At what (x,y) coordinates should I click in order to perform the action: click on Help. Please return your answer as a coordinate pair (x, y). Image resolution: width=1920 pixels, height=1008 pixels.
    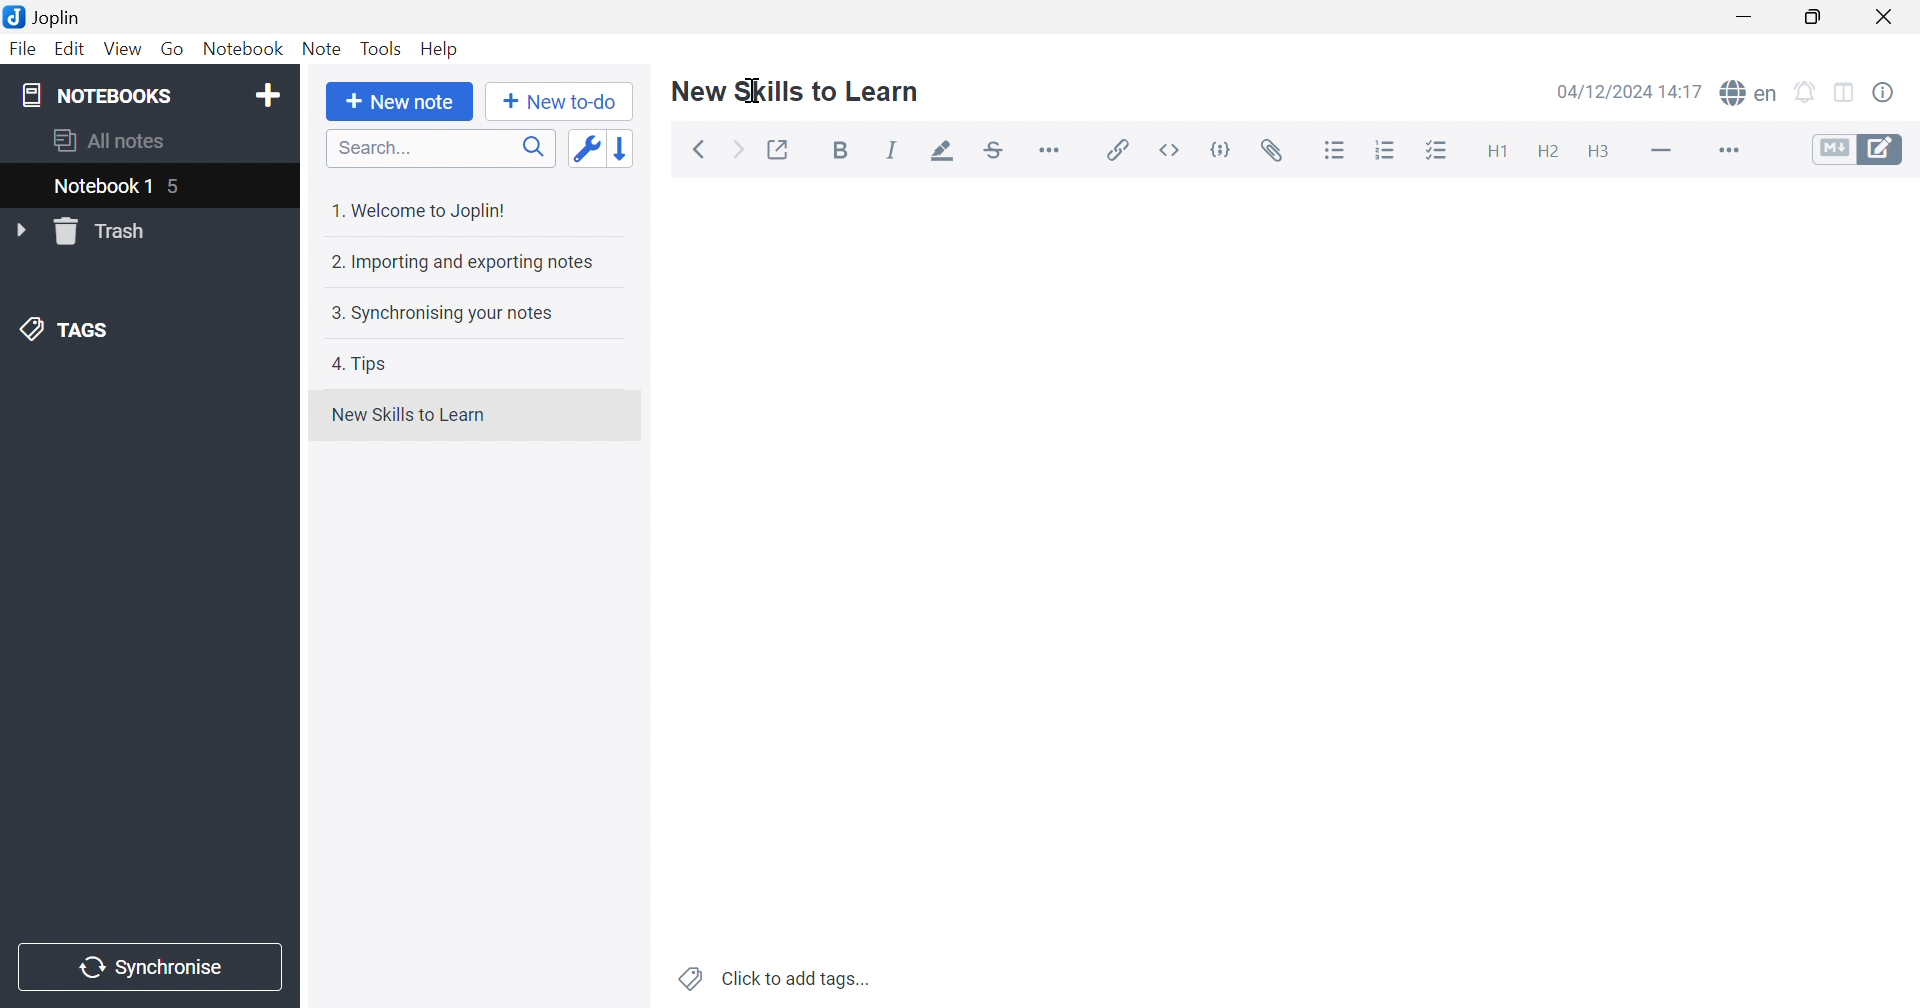
    Looking at the image, I should click on (441, 49).